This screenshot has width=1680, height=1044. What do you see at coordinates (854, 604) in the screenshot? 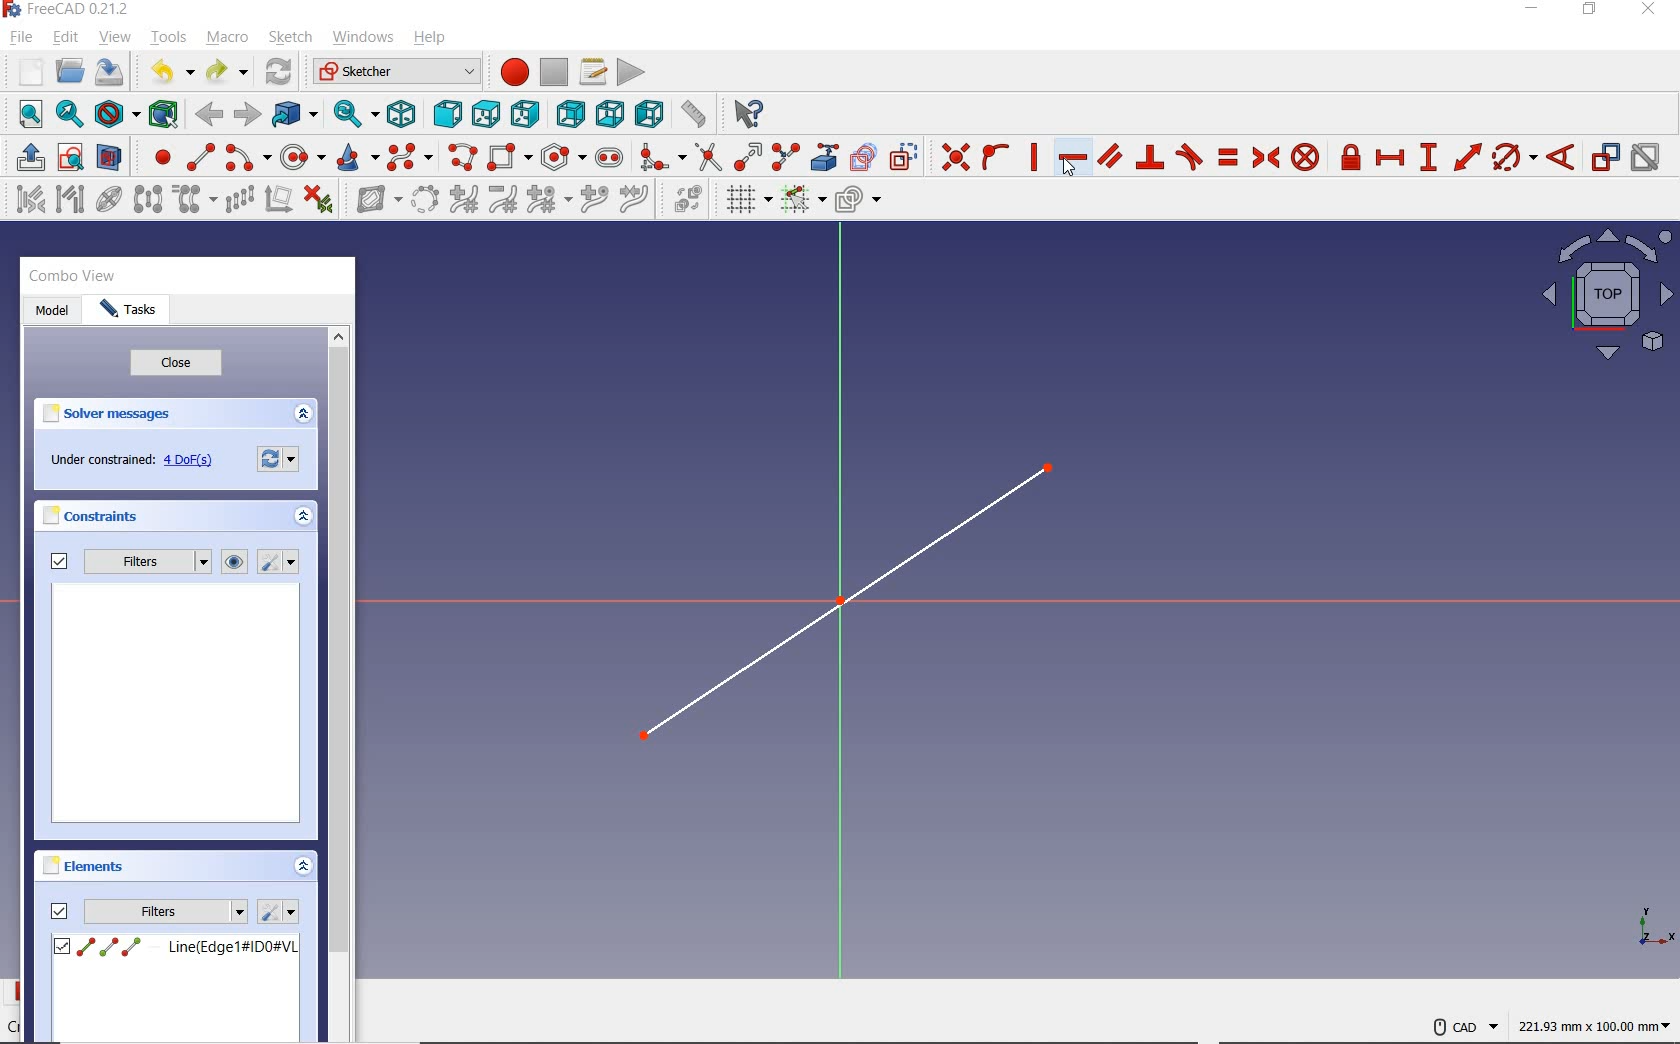
I see `basic shape: line` at bounding box center [854, 604].